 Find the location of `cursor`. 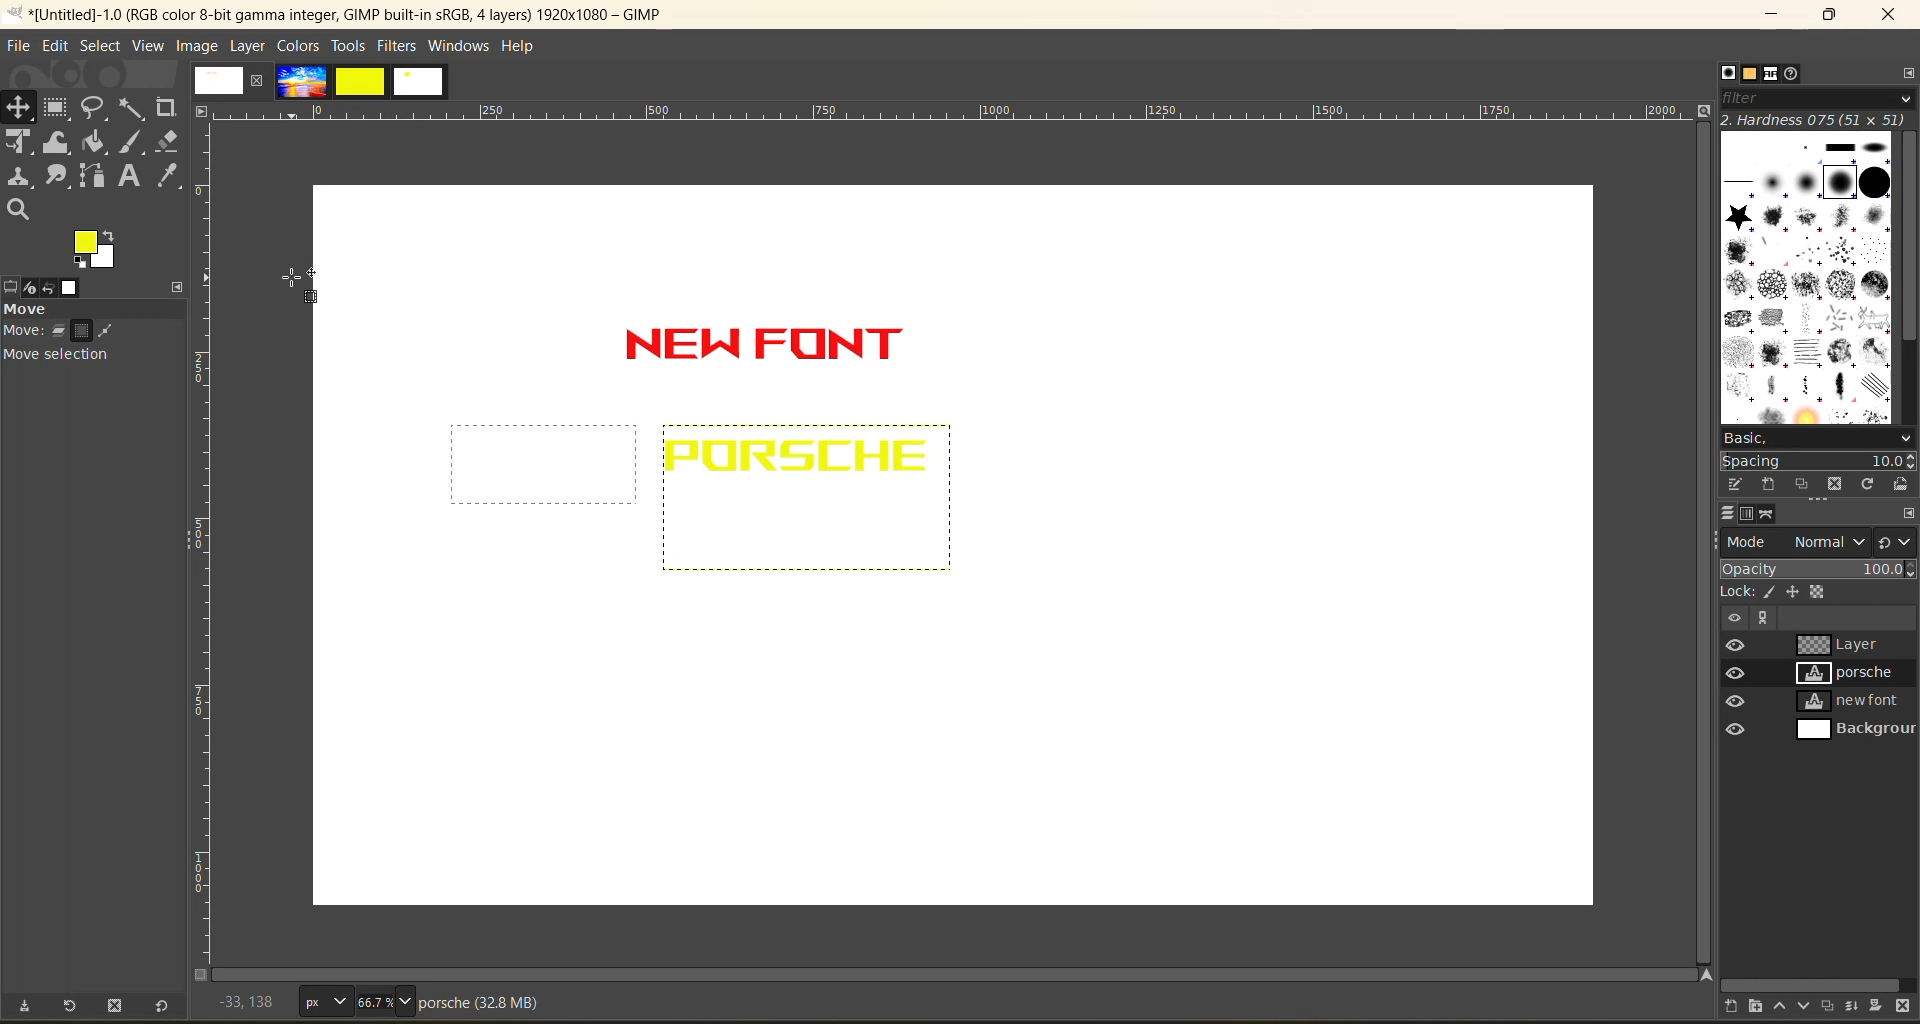

cursor is located at coordinates (307, 277).